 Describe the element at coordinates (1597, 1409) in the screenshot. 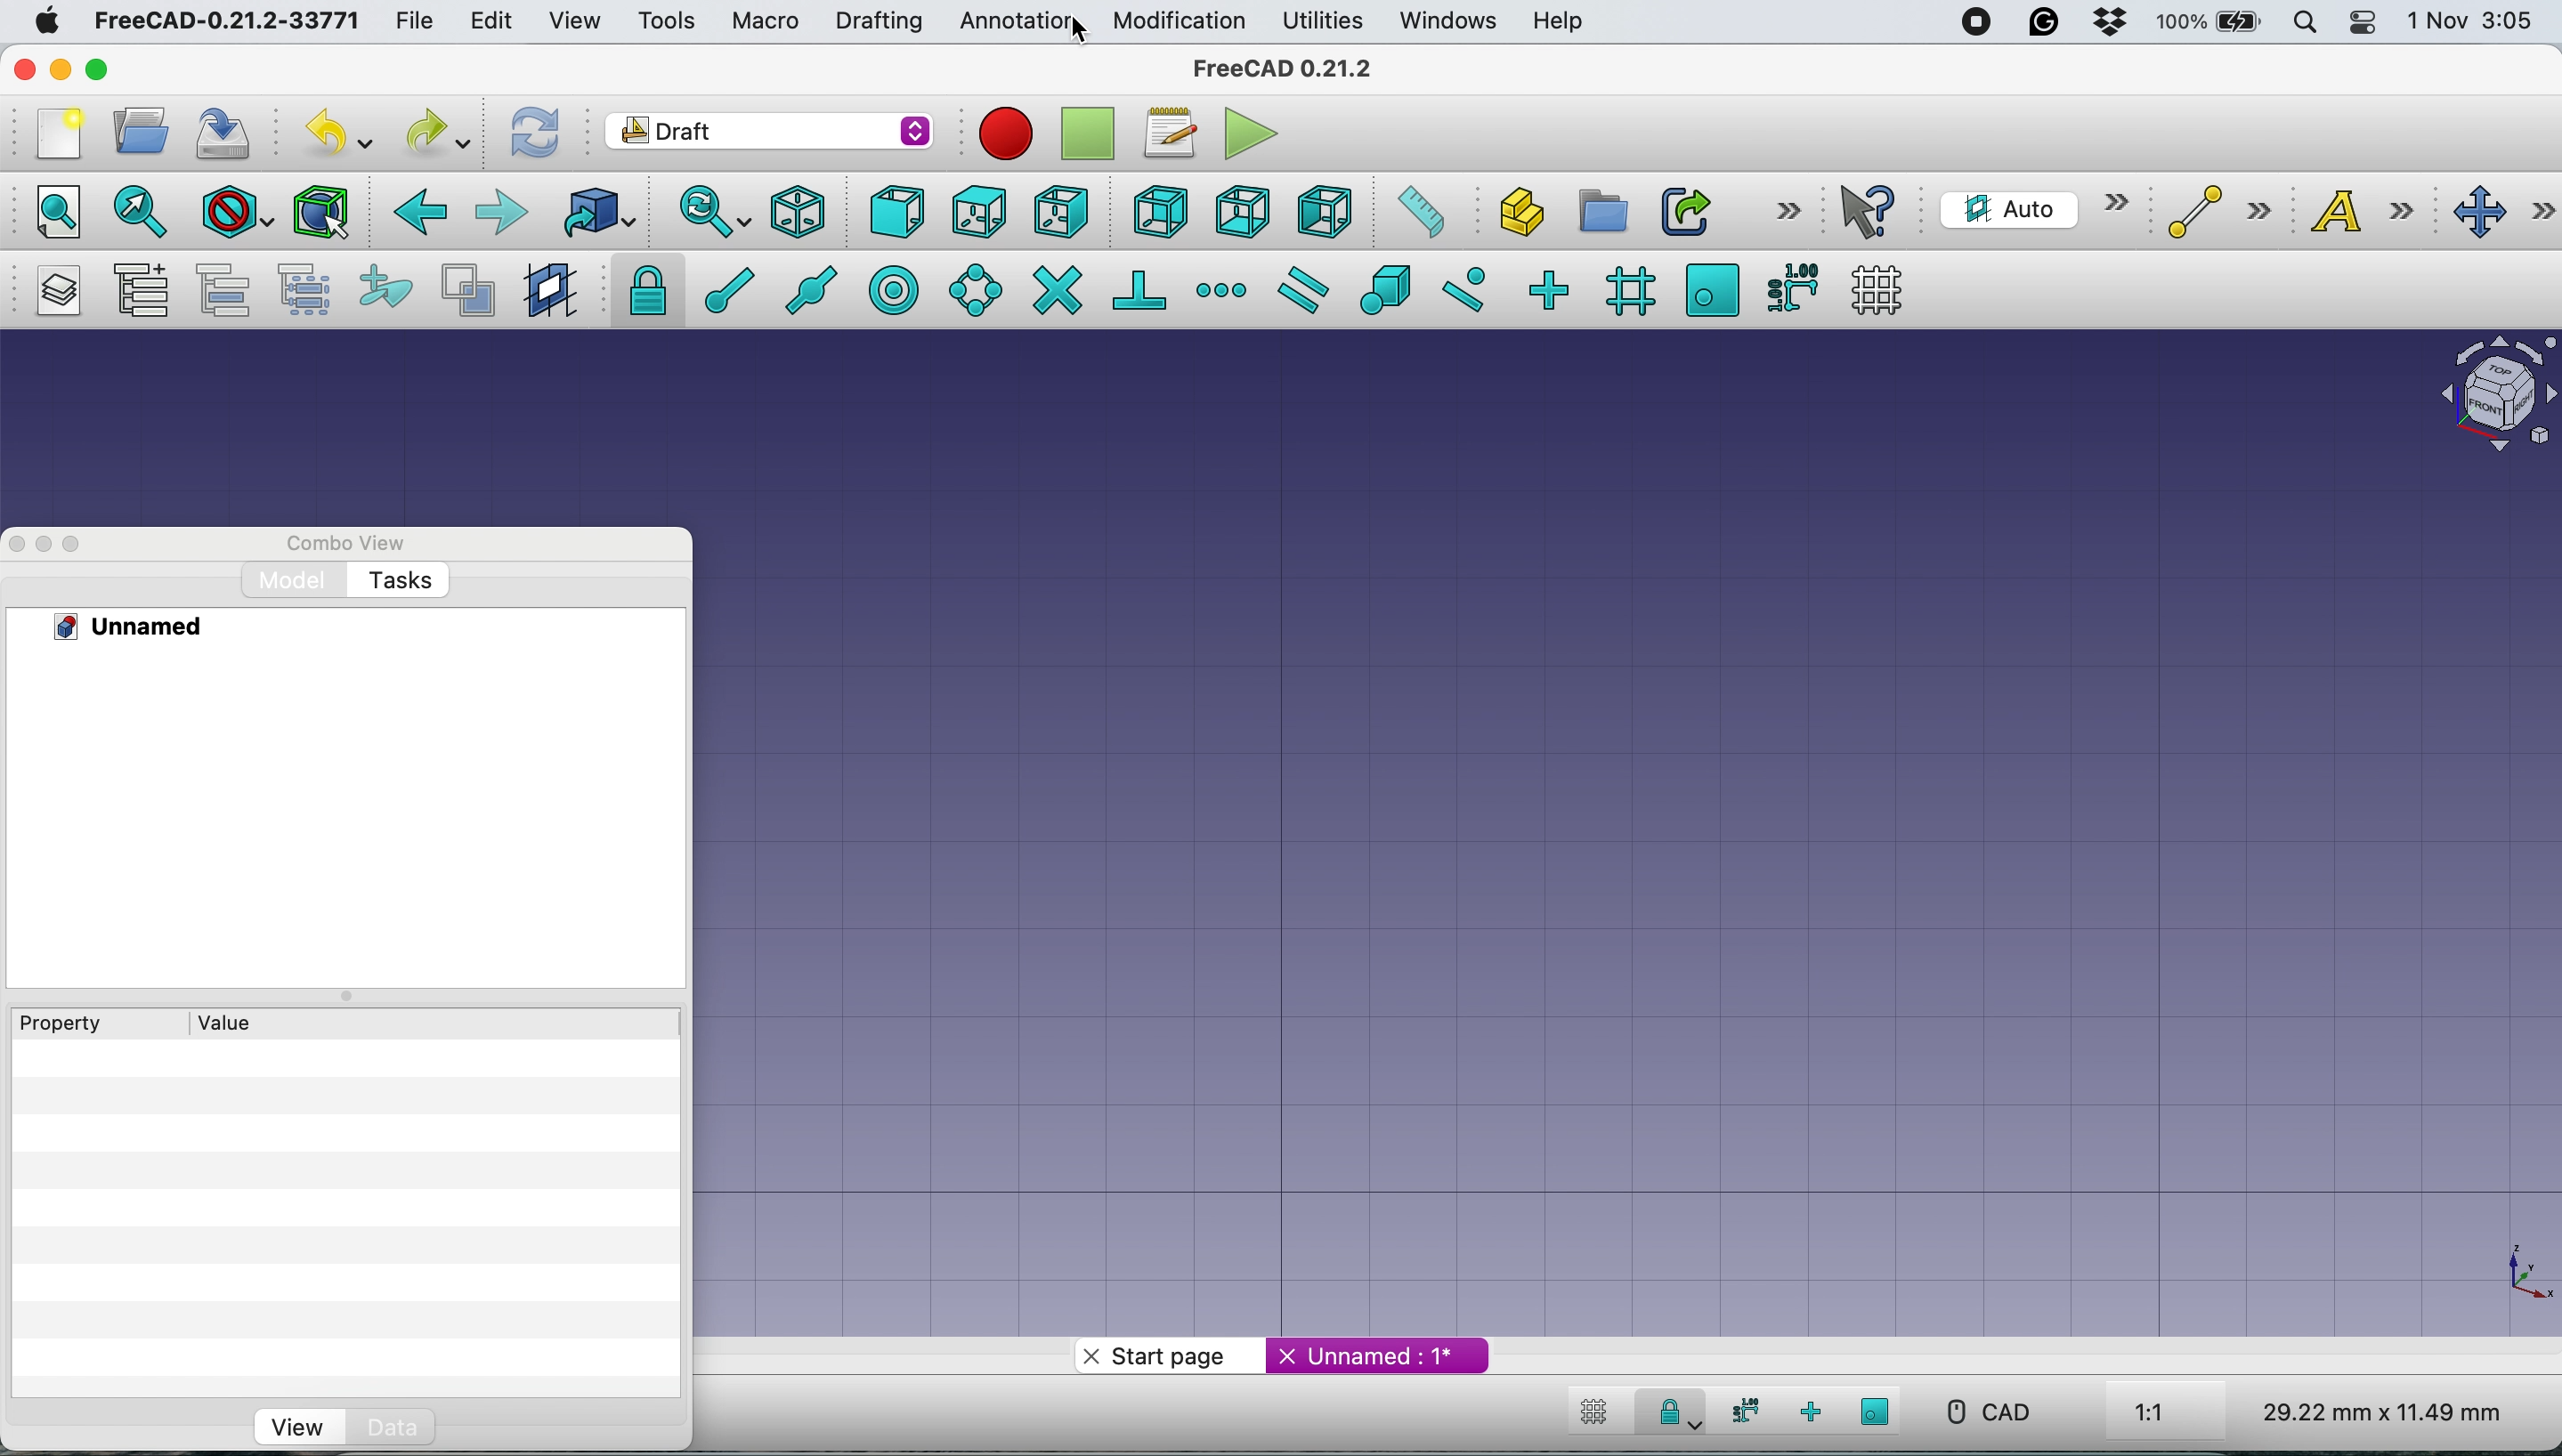

I see `toggle grid` at that location.